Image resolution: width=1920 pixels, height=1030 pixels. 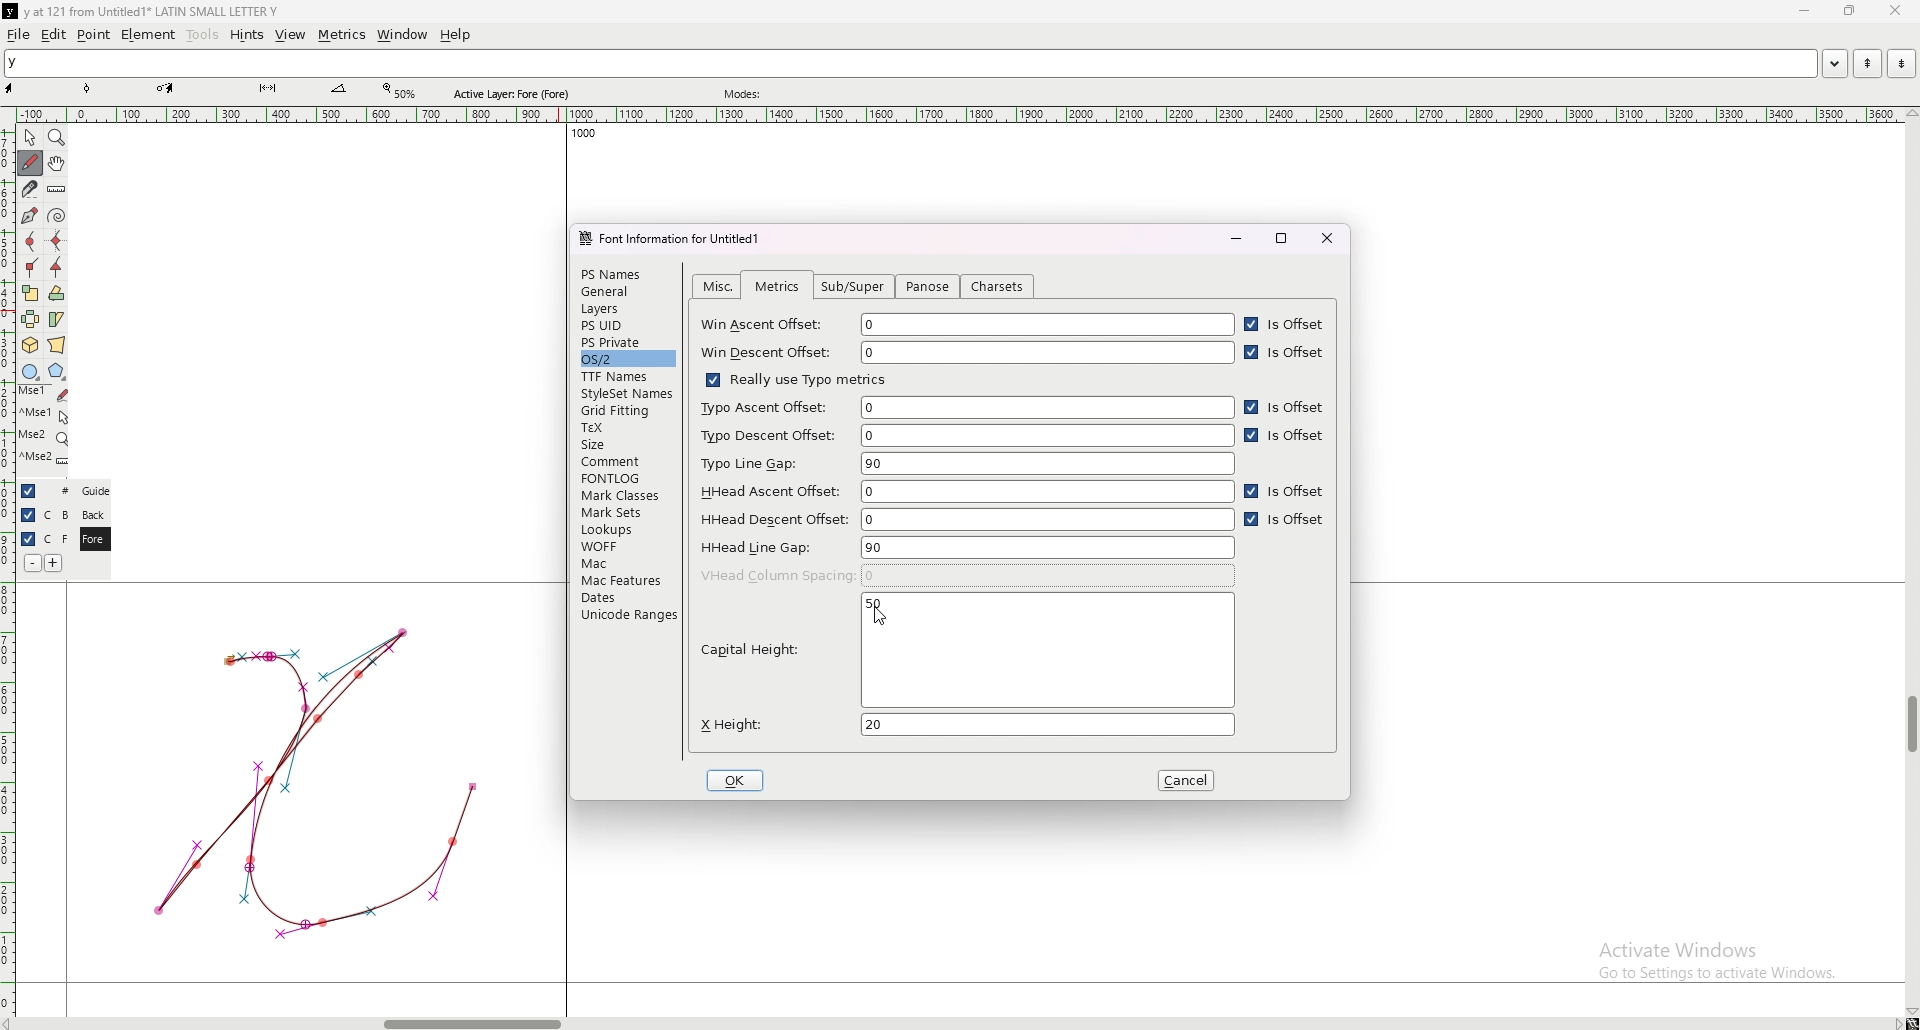 I want to click on really use typo metrics, so click(x=794, y=379).